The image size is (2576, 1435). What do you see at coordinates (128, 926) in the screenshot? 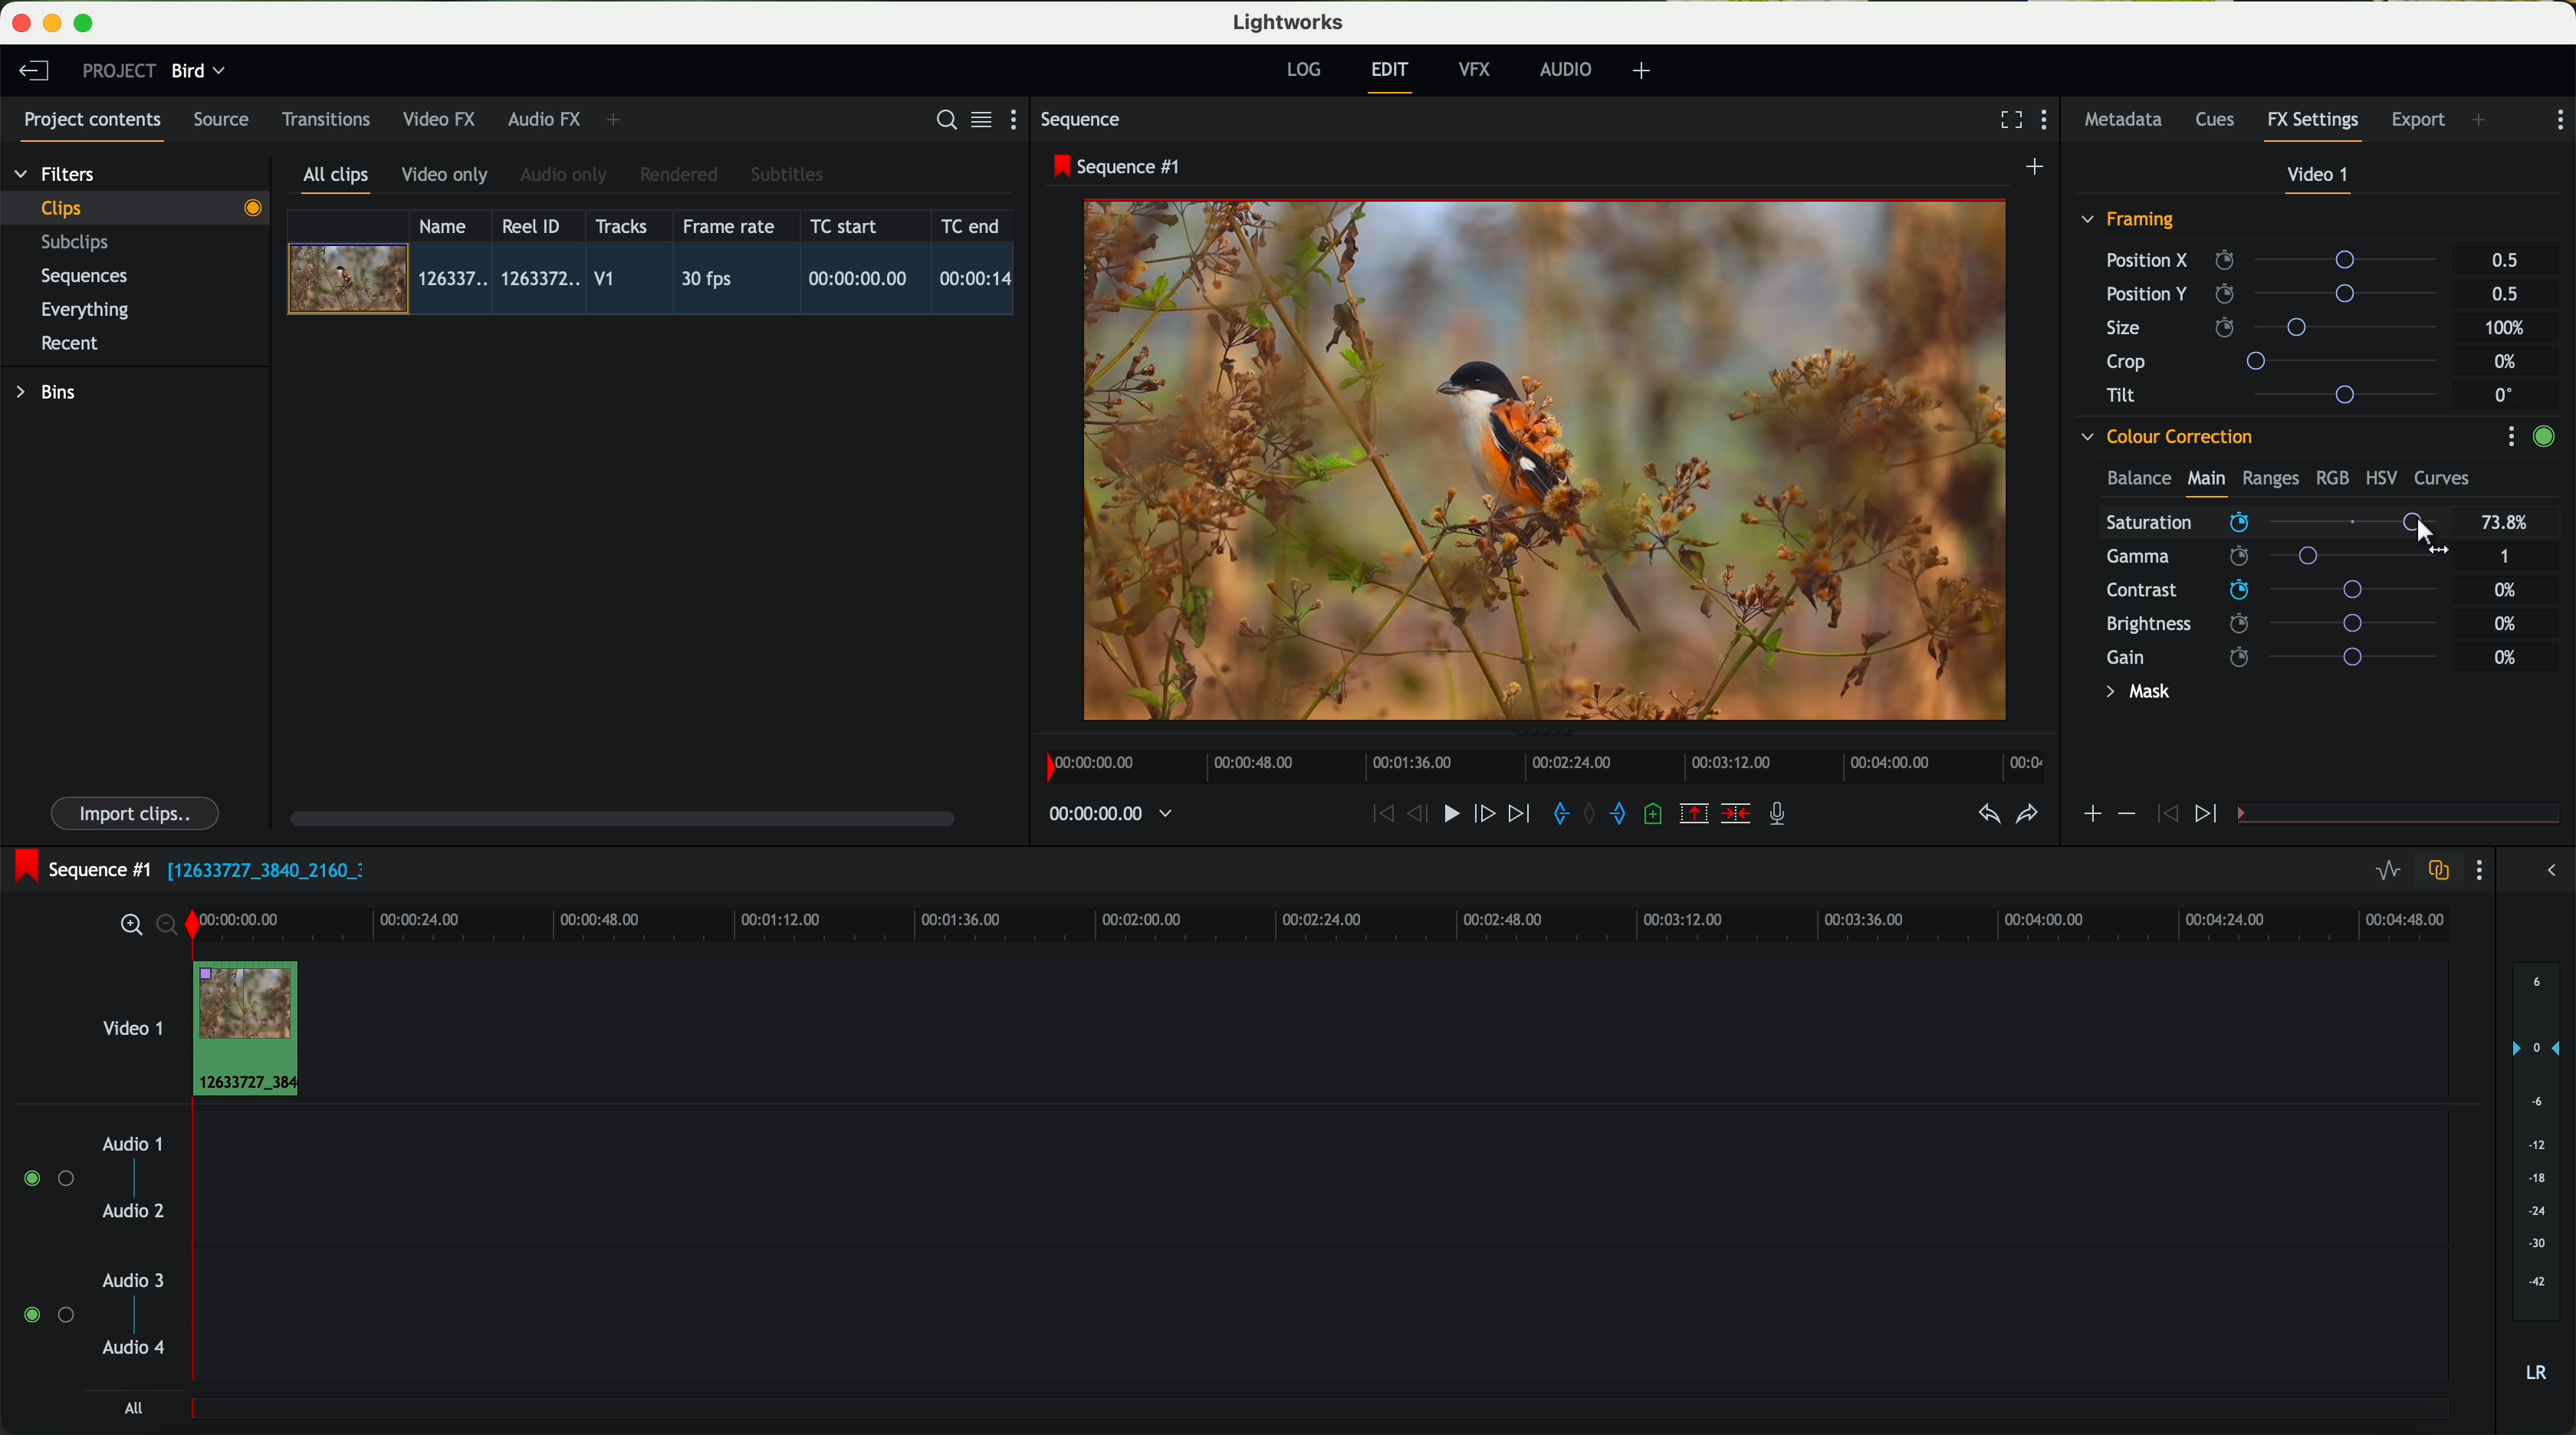
I see `zoom in` at bounding box center [128, 926].